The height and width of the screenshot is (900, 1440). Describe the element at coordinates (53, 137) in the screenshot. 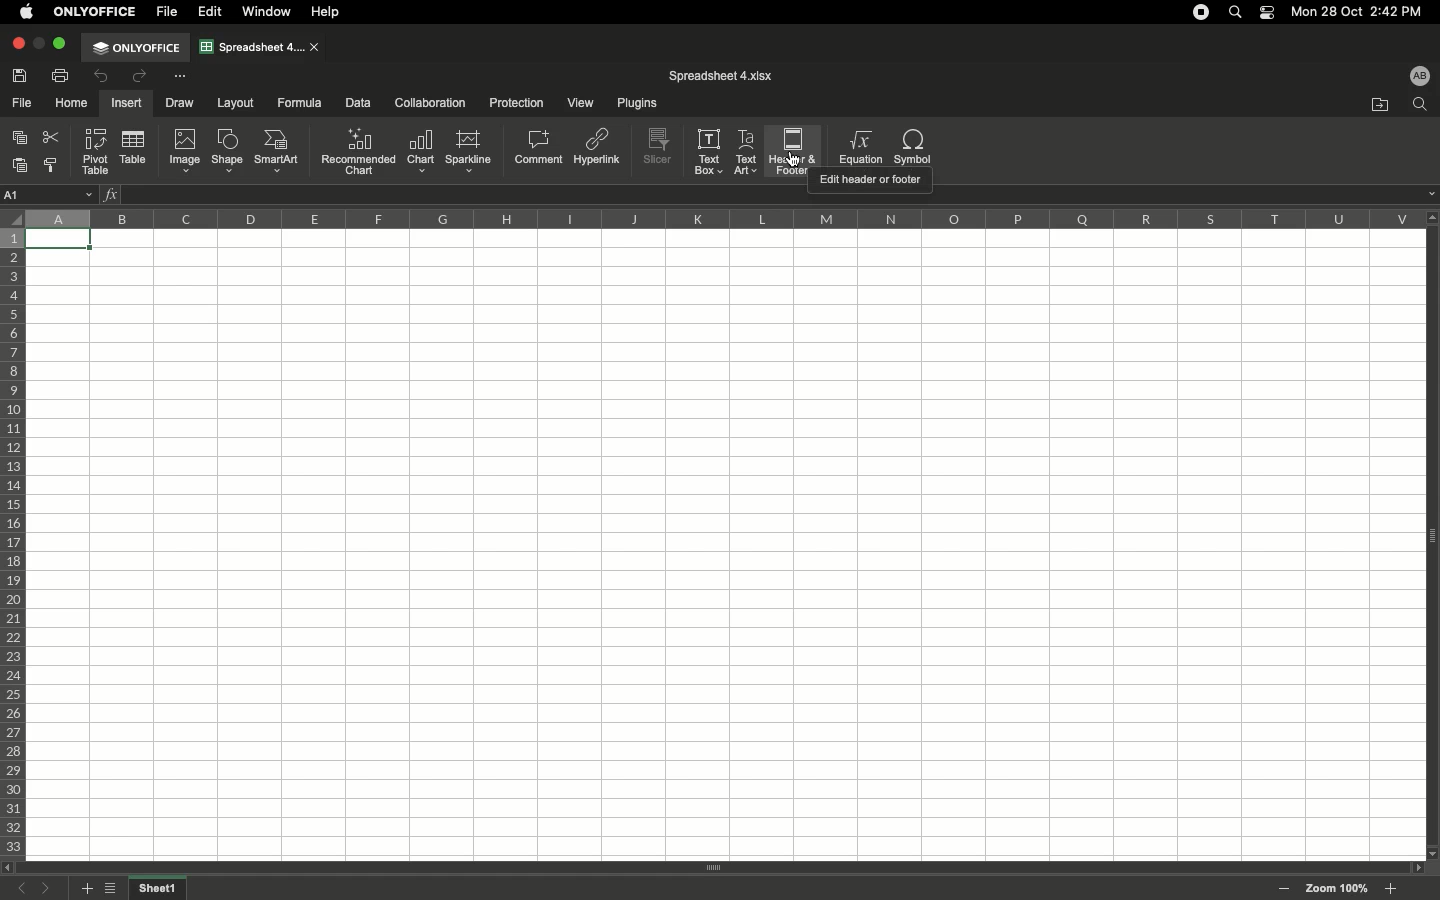

I see `Cut` at that location.